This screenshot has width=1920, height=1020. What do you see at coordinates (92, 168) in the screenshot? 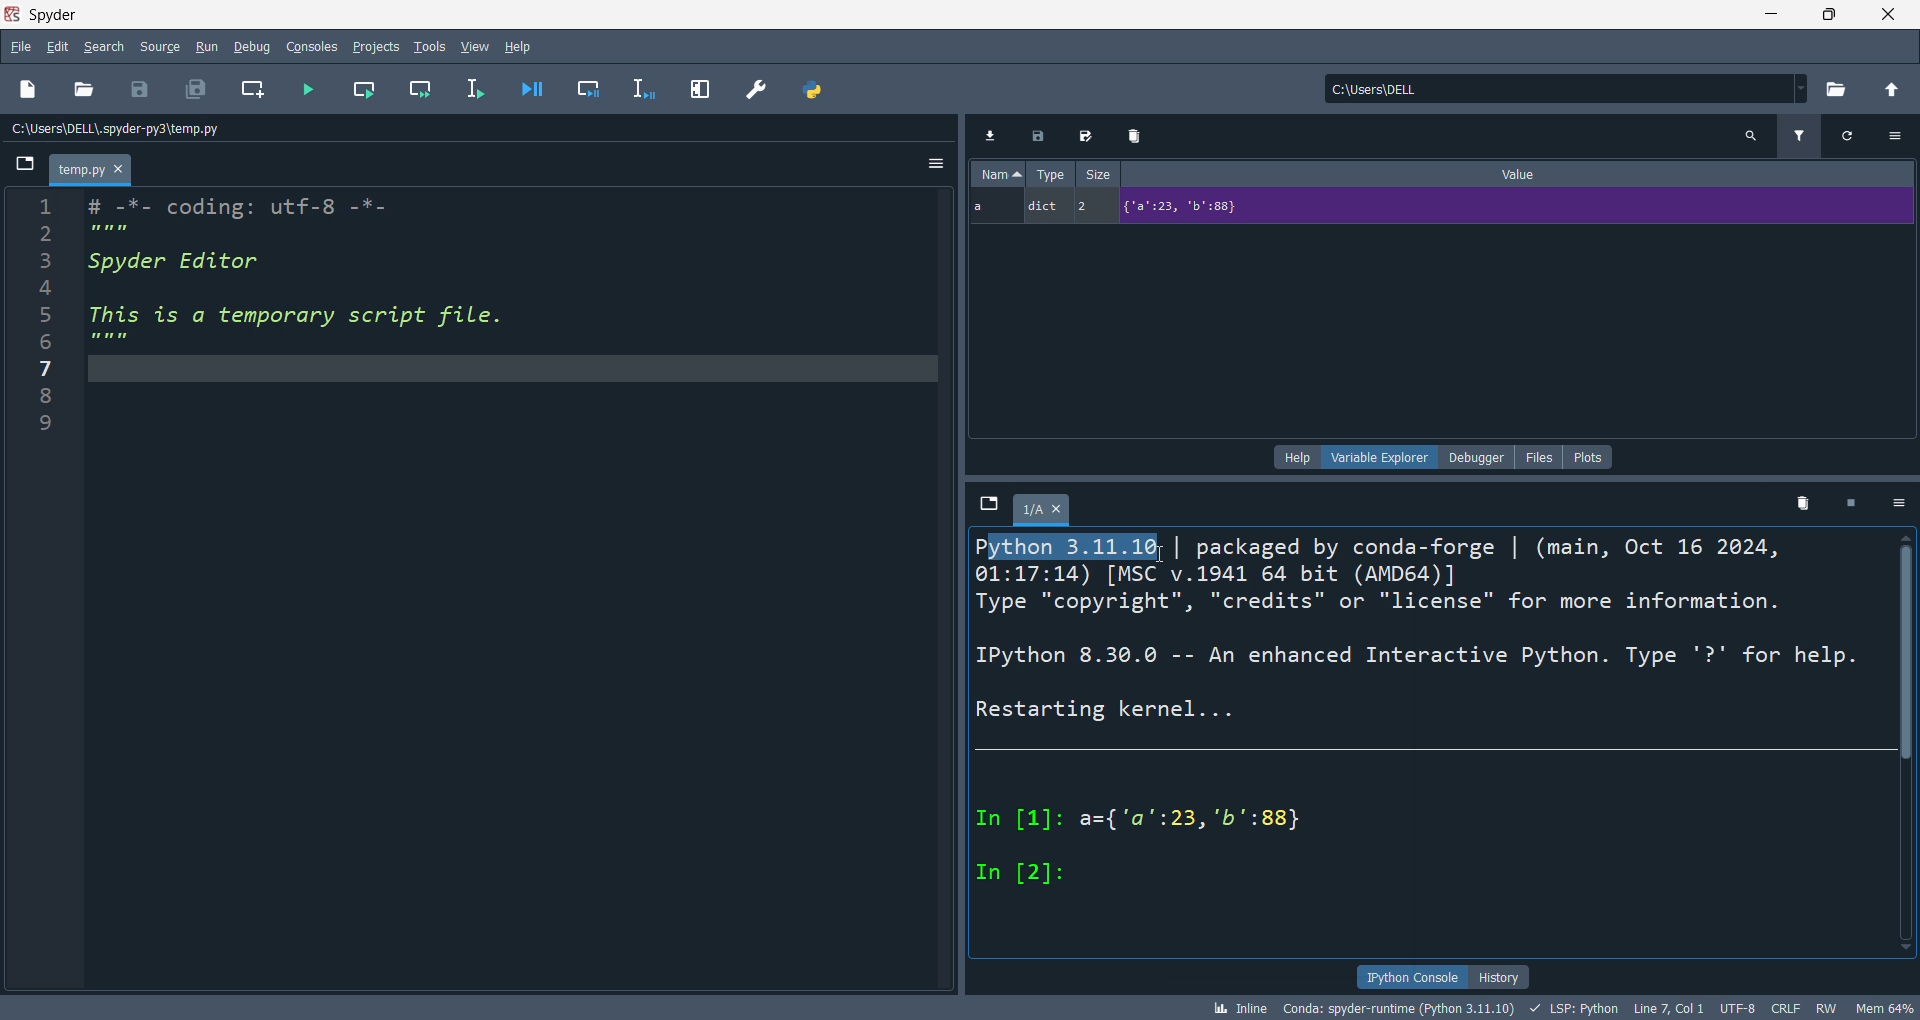
I see `temp.py tab` at bounding box center [92, 168].